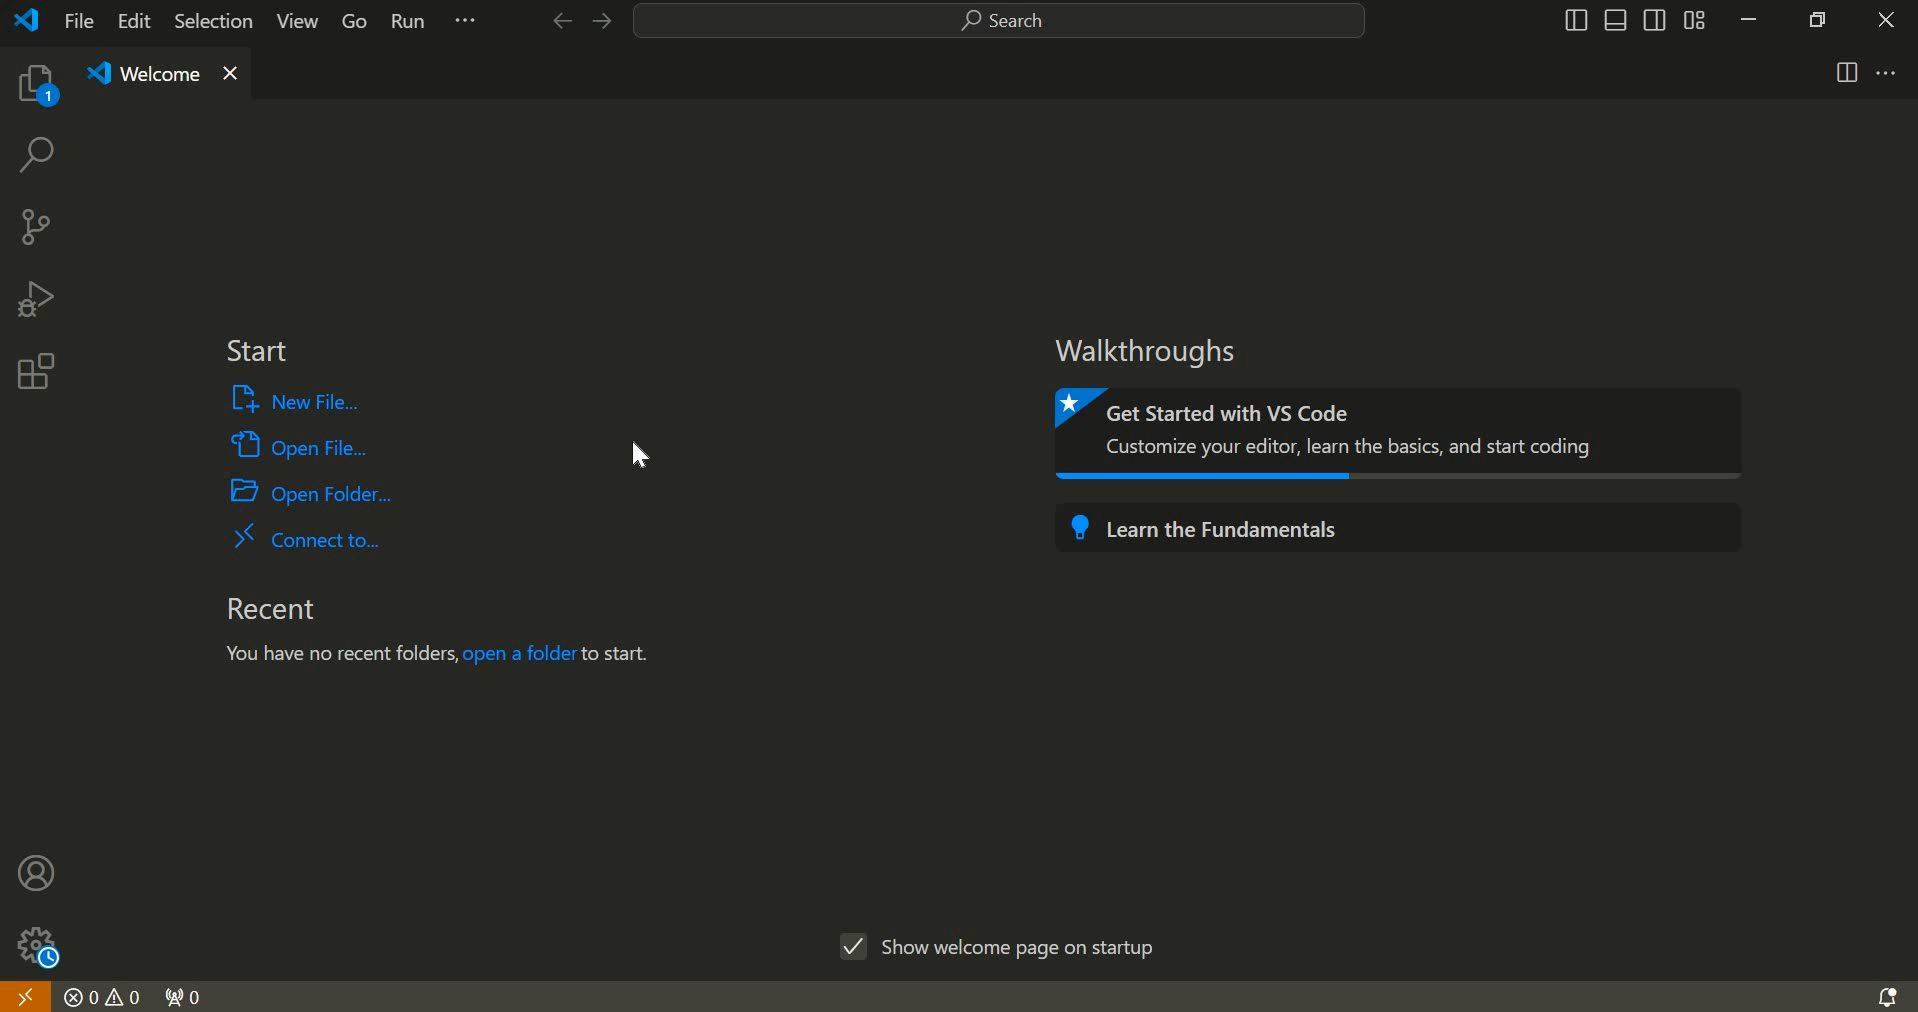  Describe the element at coordinates (1812, 18) in the screenshot. I see `restore down` at that location.